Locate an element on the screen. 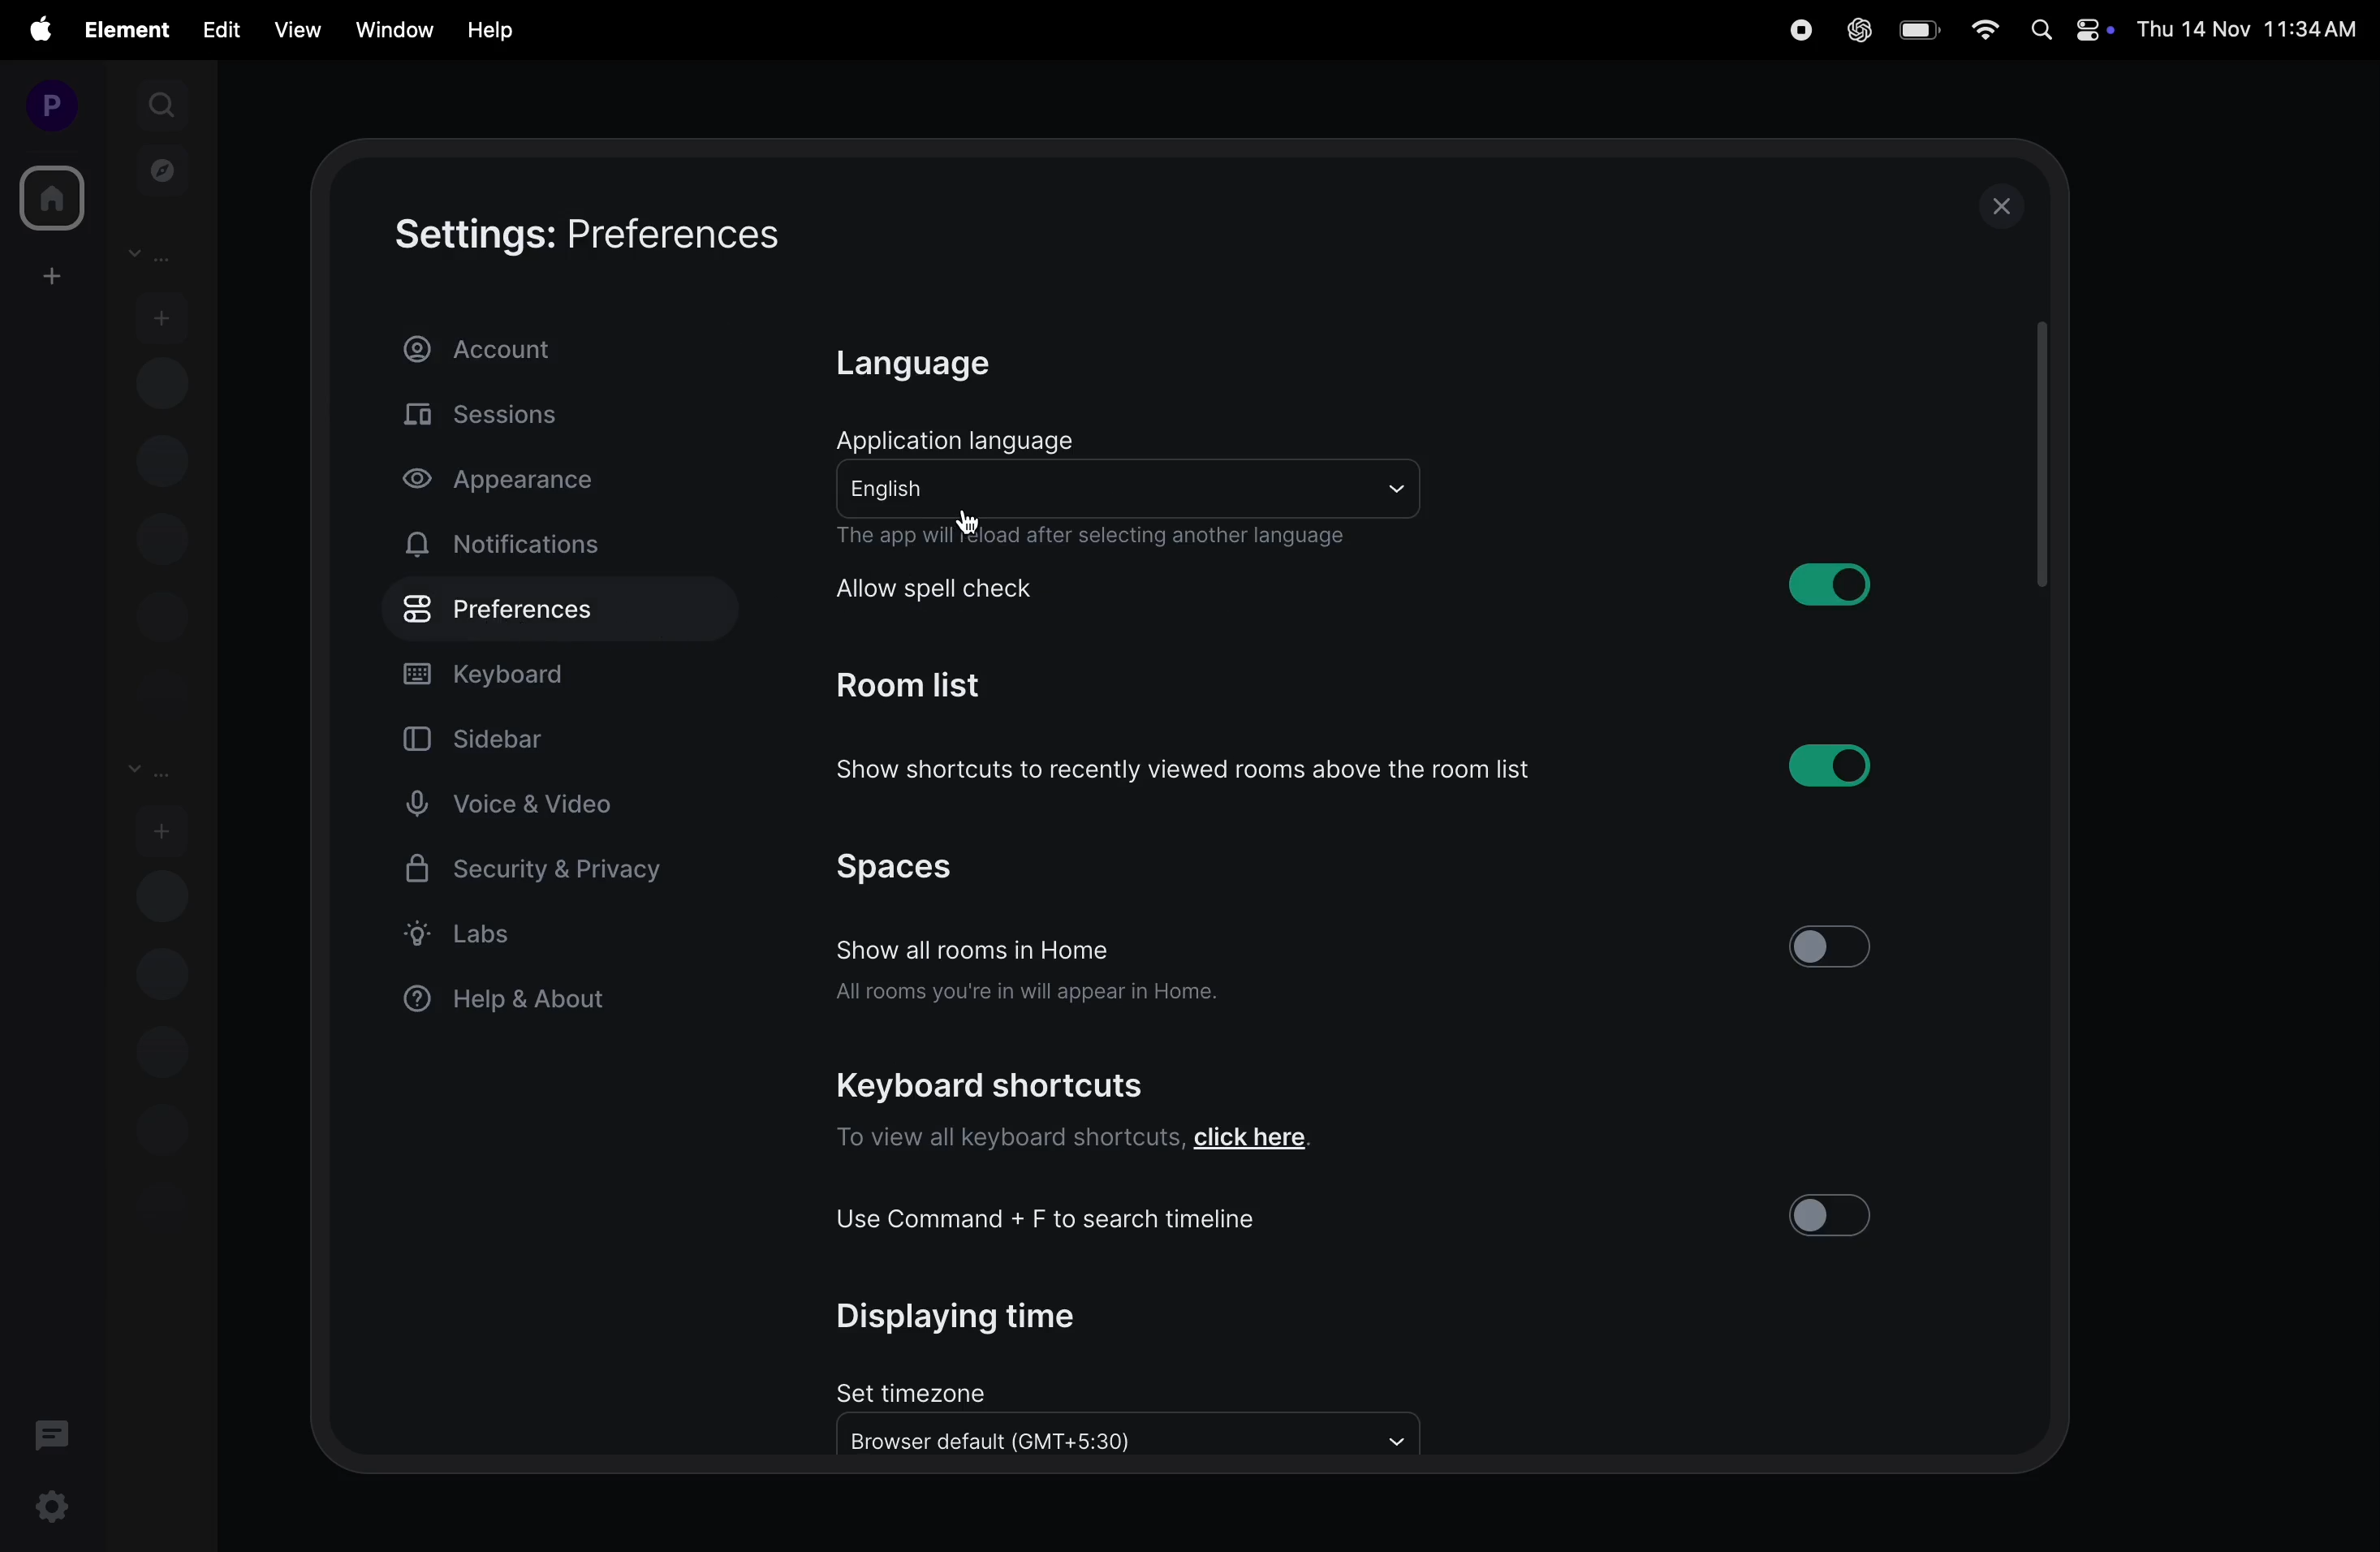  link is located at coordinates (1266, 1140).